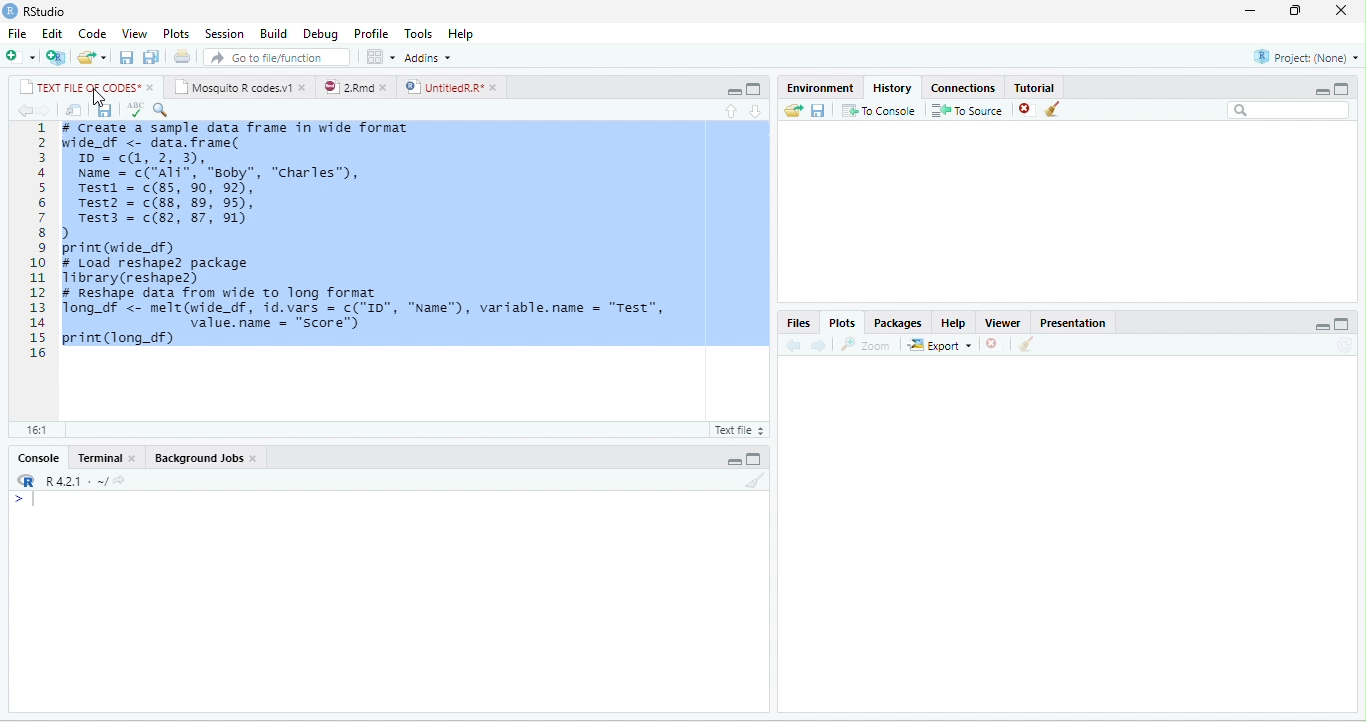  I want to click on open folder, so click(794, 110).